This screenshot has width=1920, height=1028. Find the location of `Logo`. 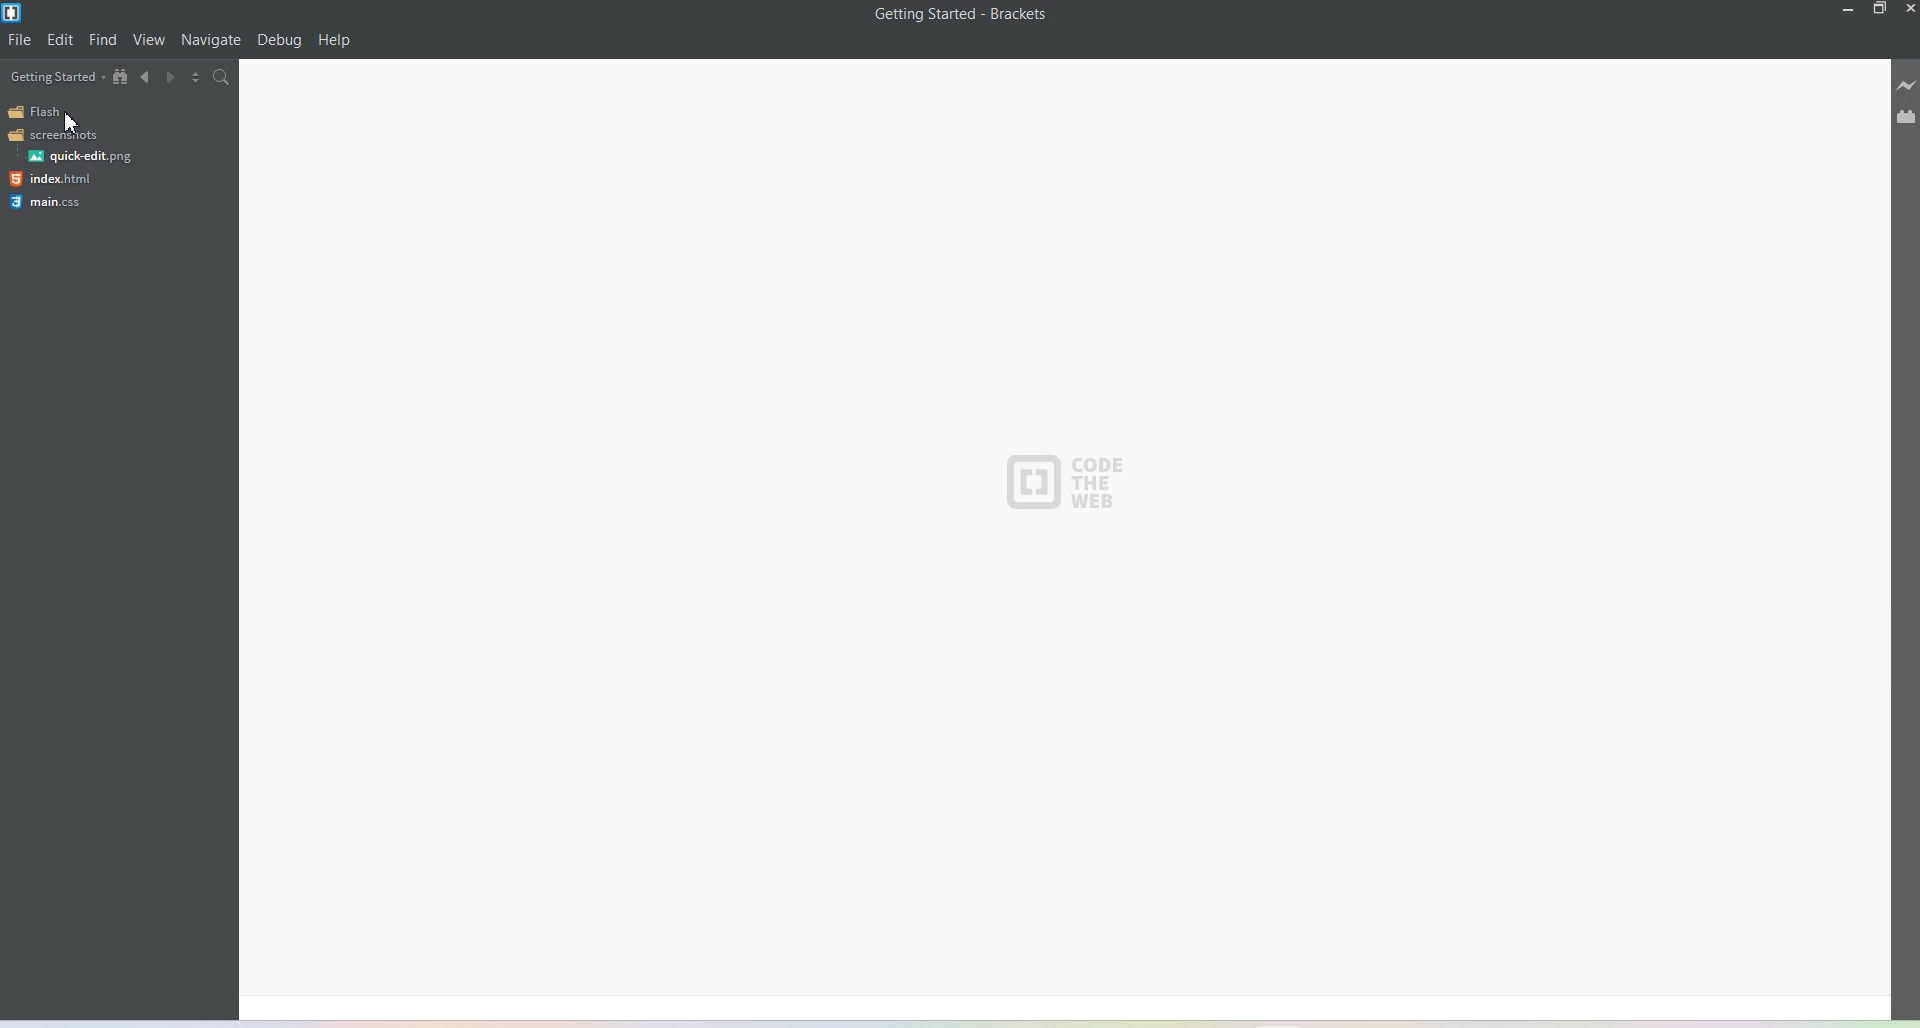

Logo is located at coordinates (80, 156).